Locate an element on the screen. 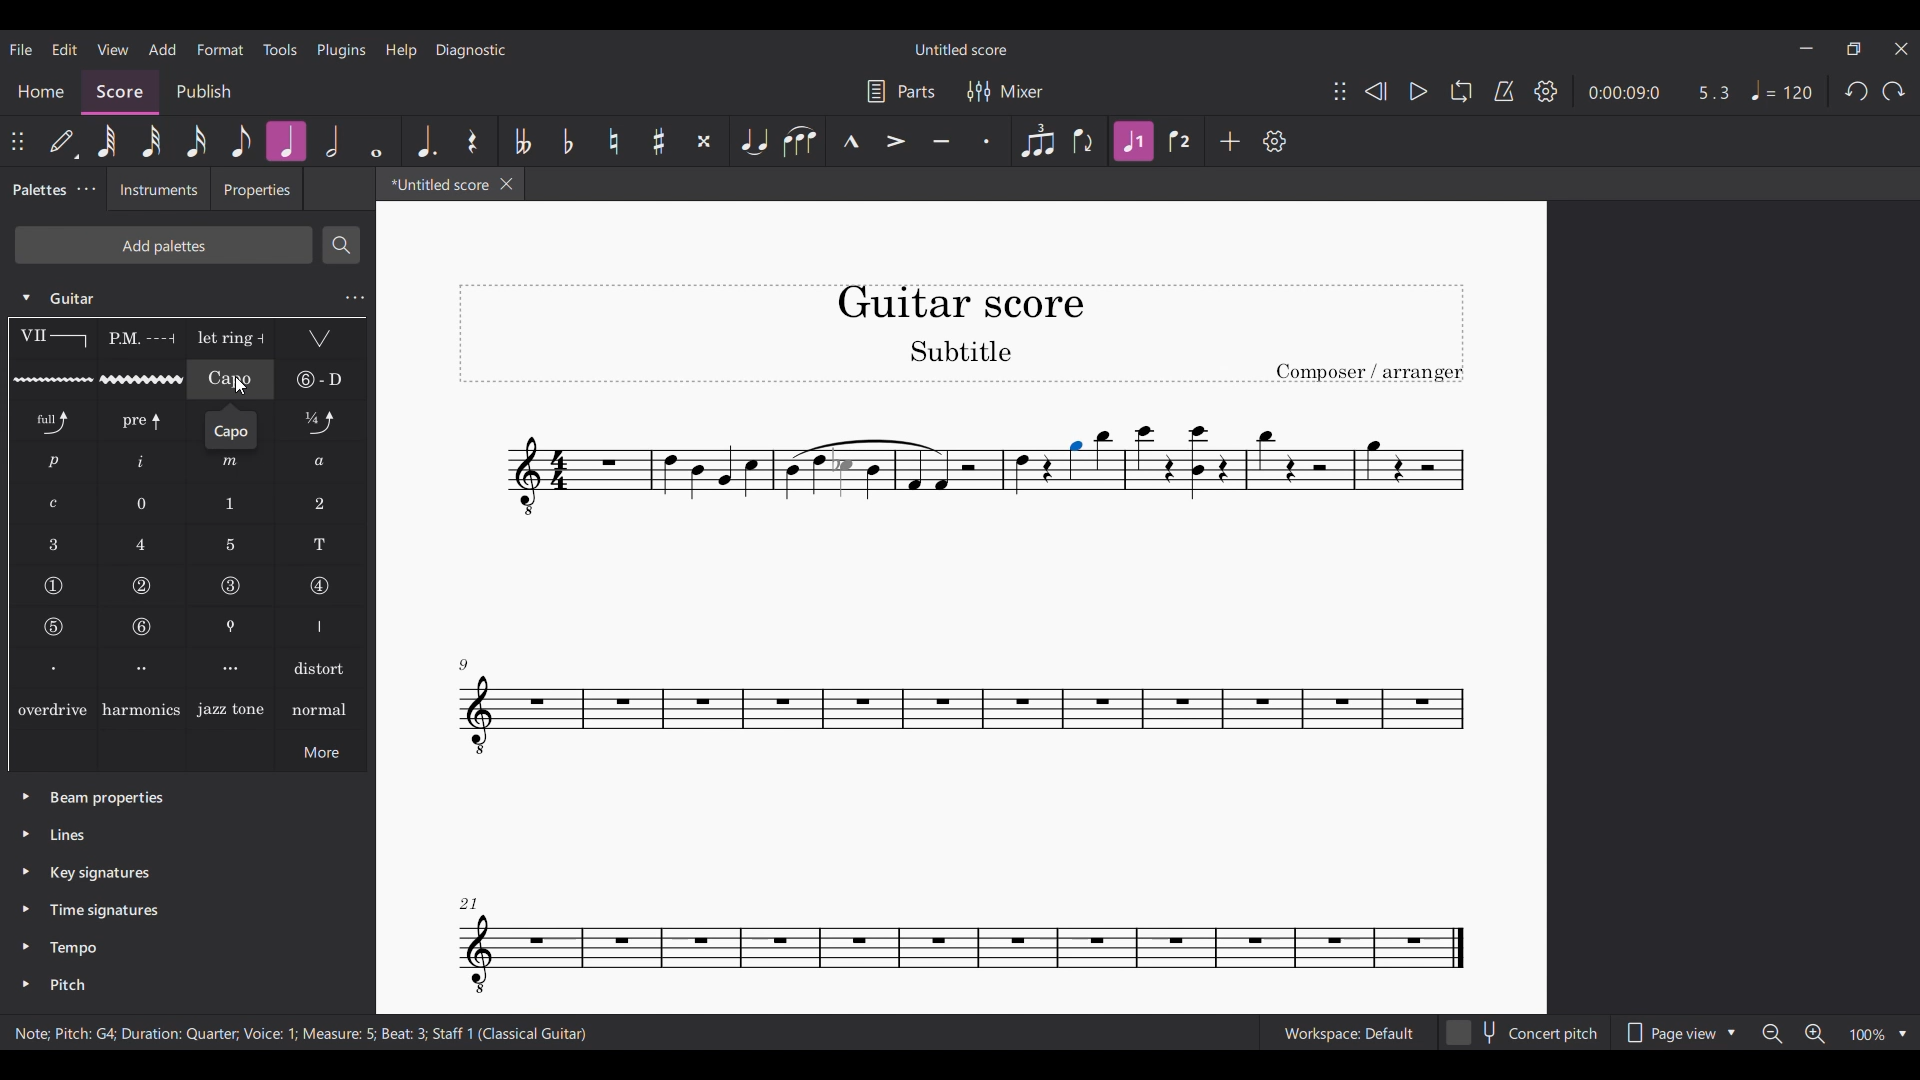 This screenshot has height=1080, width=1920. Score is located at coordinates (121, 92).